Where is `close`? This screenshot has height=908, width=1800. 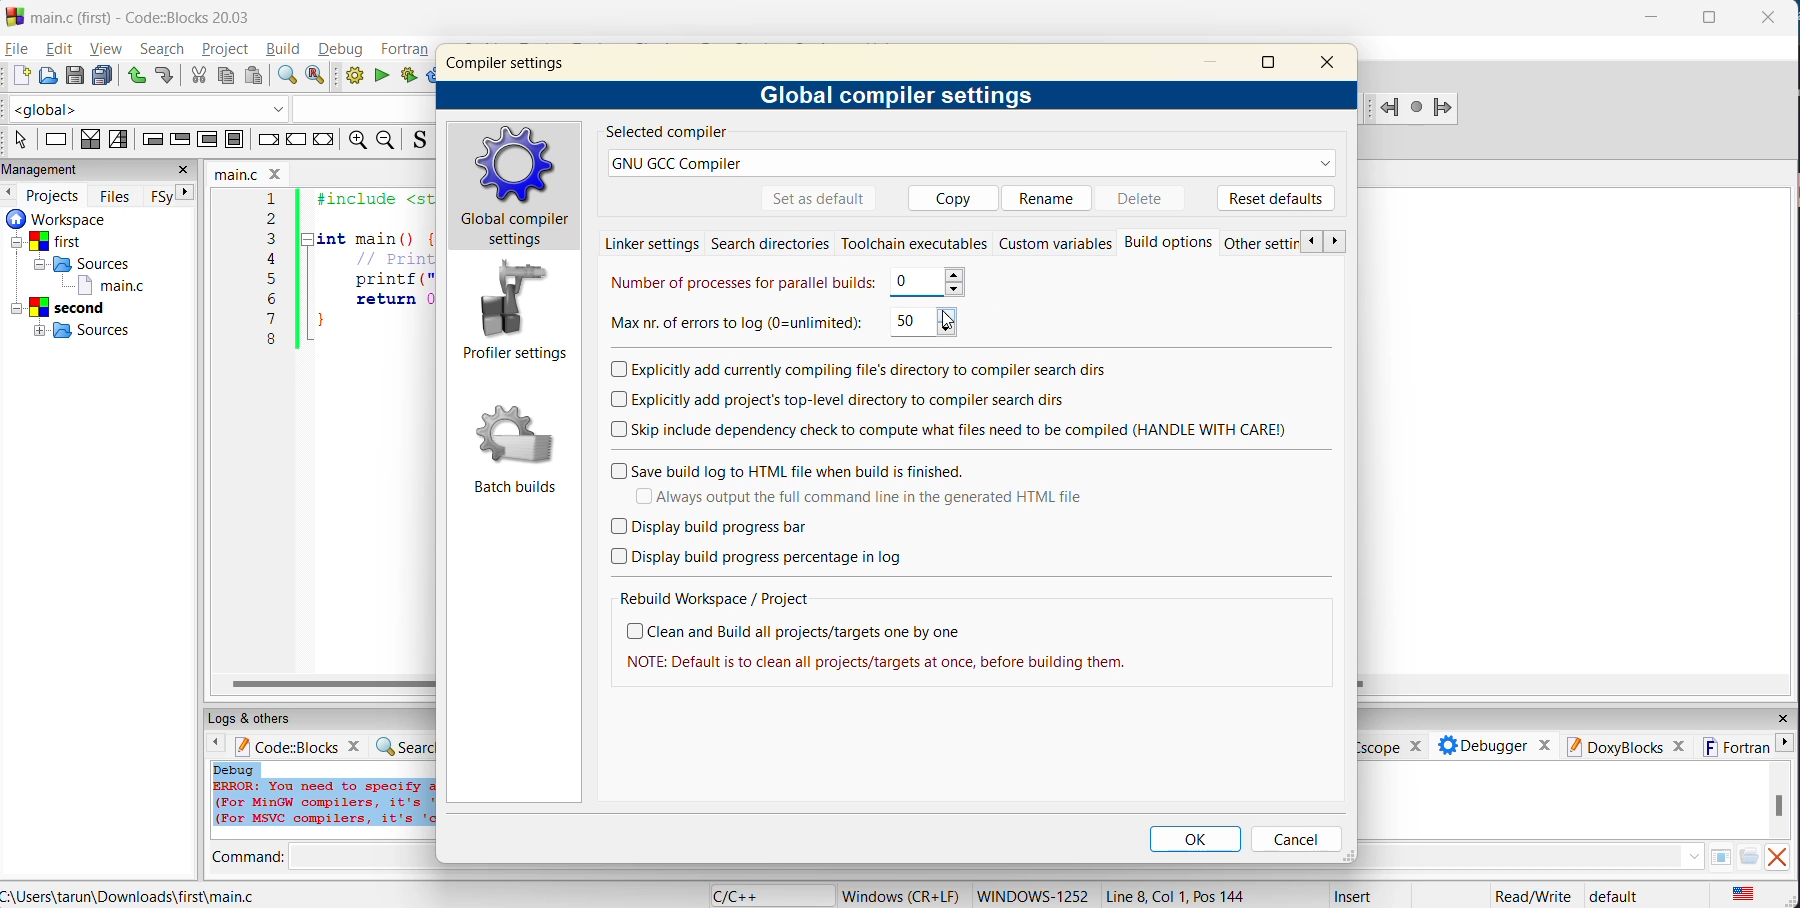 close is located at coordinates (183, 171).